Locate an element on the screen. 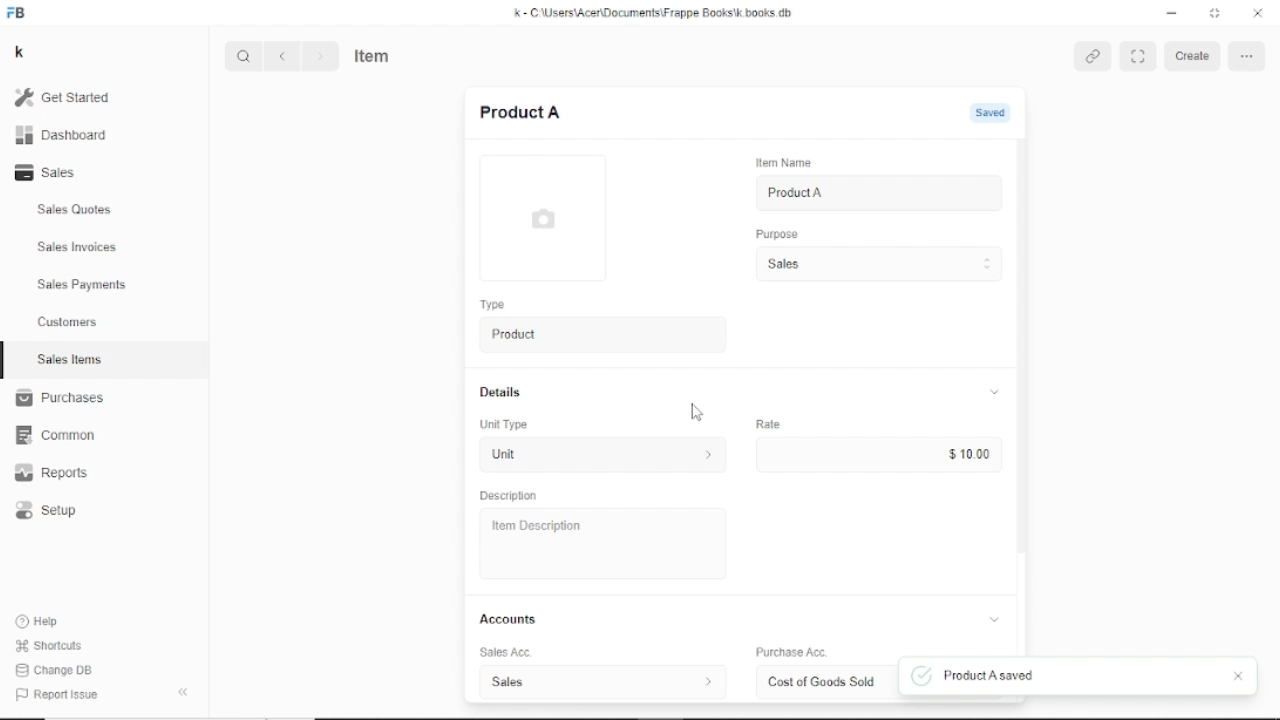 The width and height of the screenshot is (1280, 720). Search is located at coordinates (244, 56).